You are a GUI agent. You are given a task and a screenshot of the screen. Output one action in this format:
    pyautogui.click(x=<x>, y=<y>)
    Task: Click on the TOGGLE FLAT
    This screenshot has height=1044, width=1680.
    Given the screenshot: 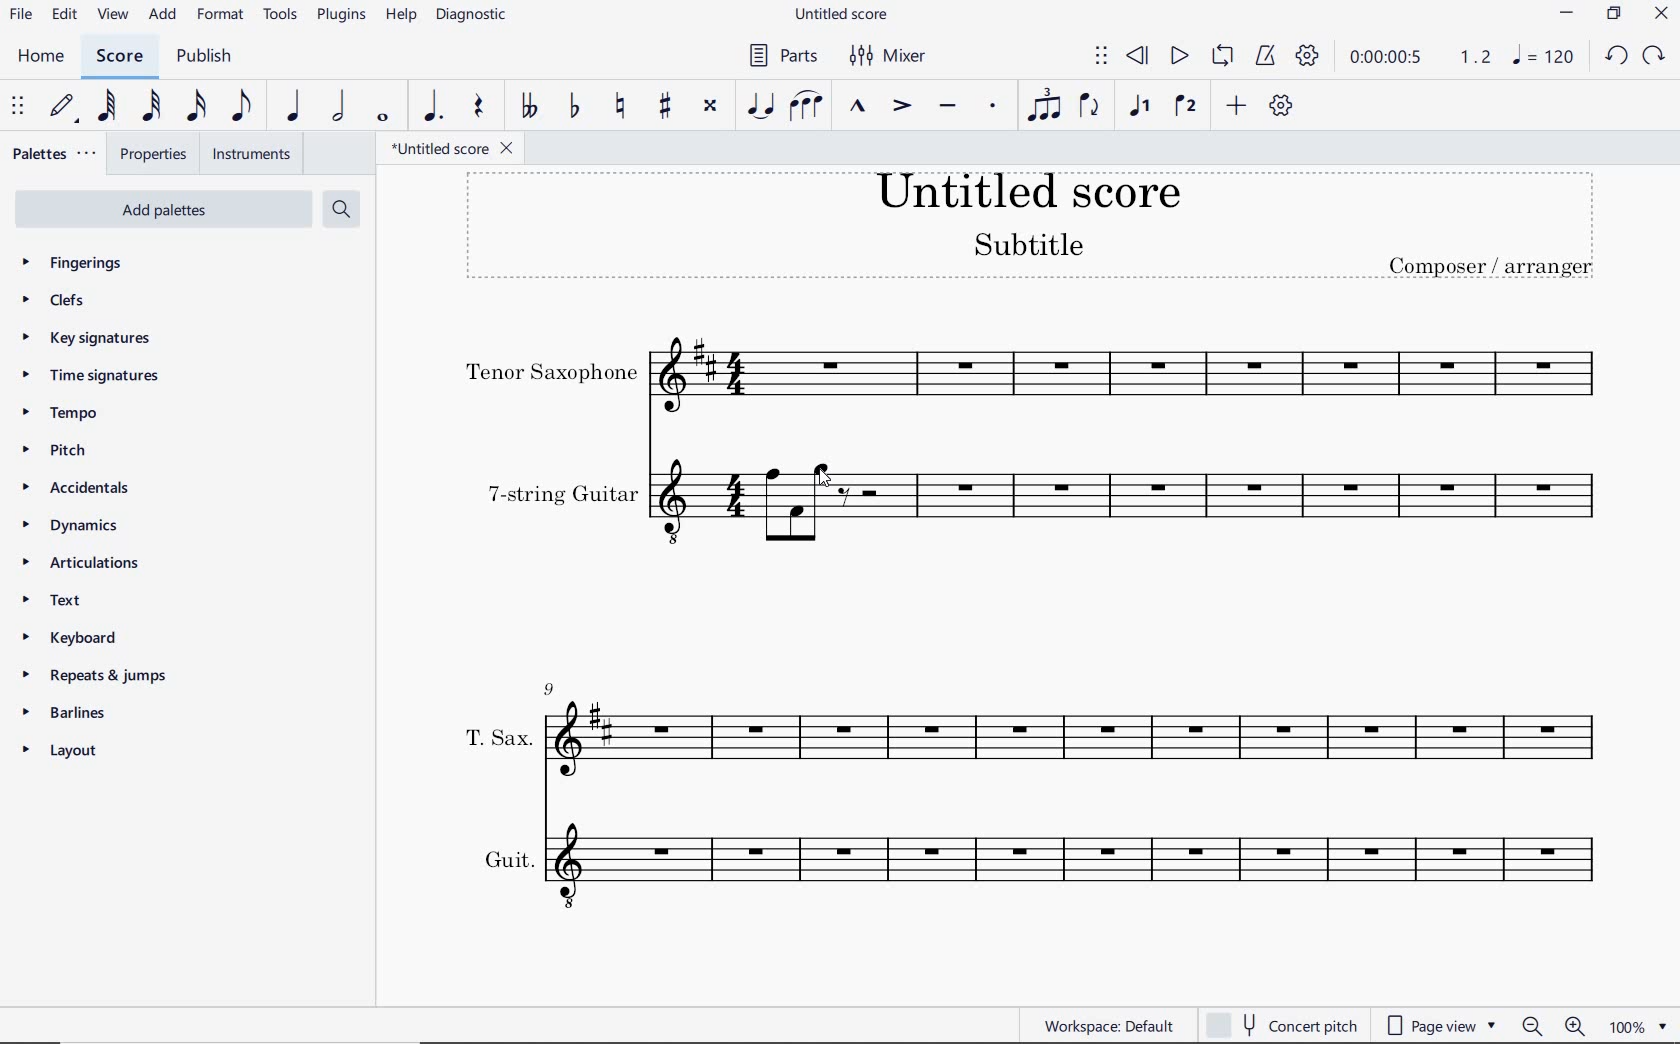 What is the action you would take?
    pyautogui.click(x=575, y=107)
    